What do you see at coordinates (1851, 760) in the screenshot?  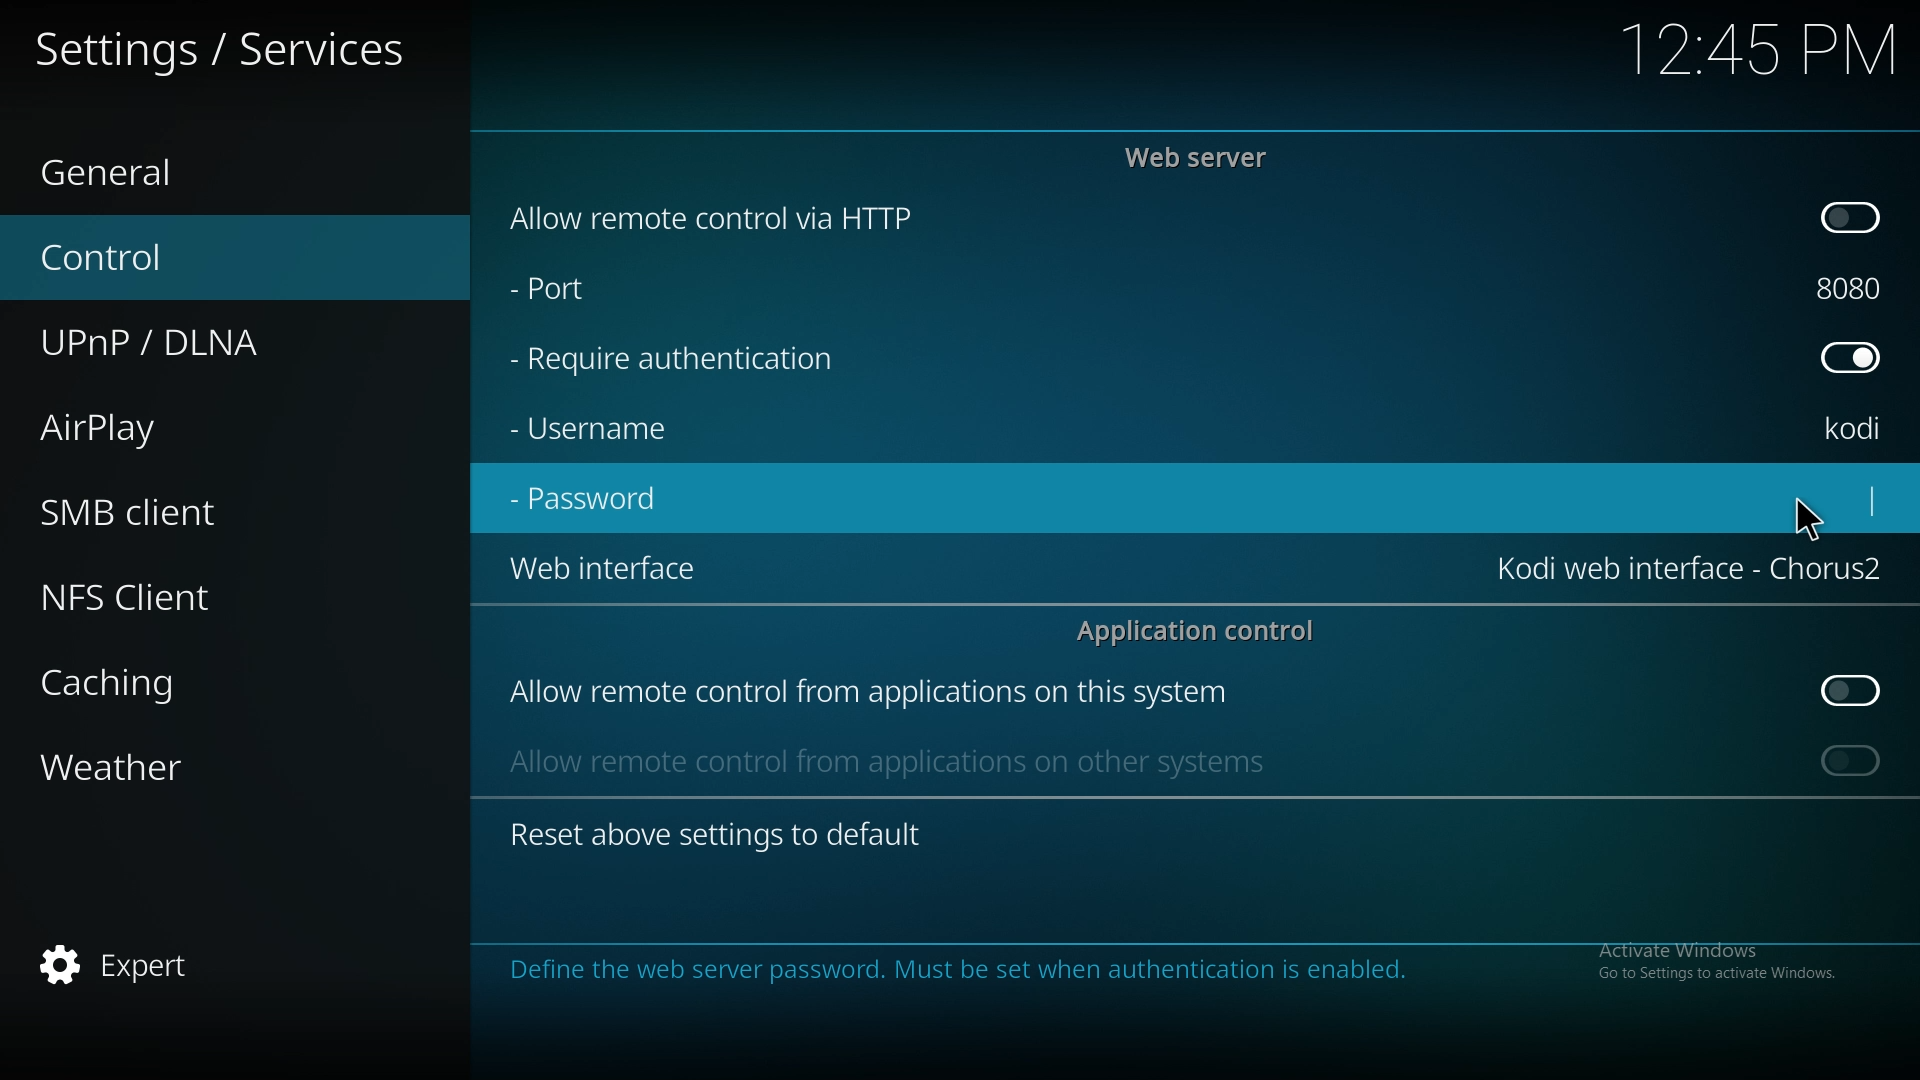 I see `on` at bounding box center [1851, 760].